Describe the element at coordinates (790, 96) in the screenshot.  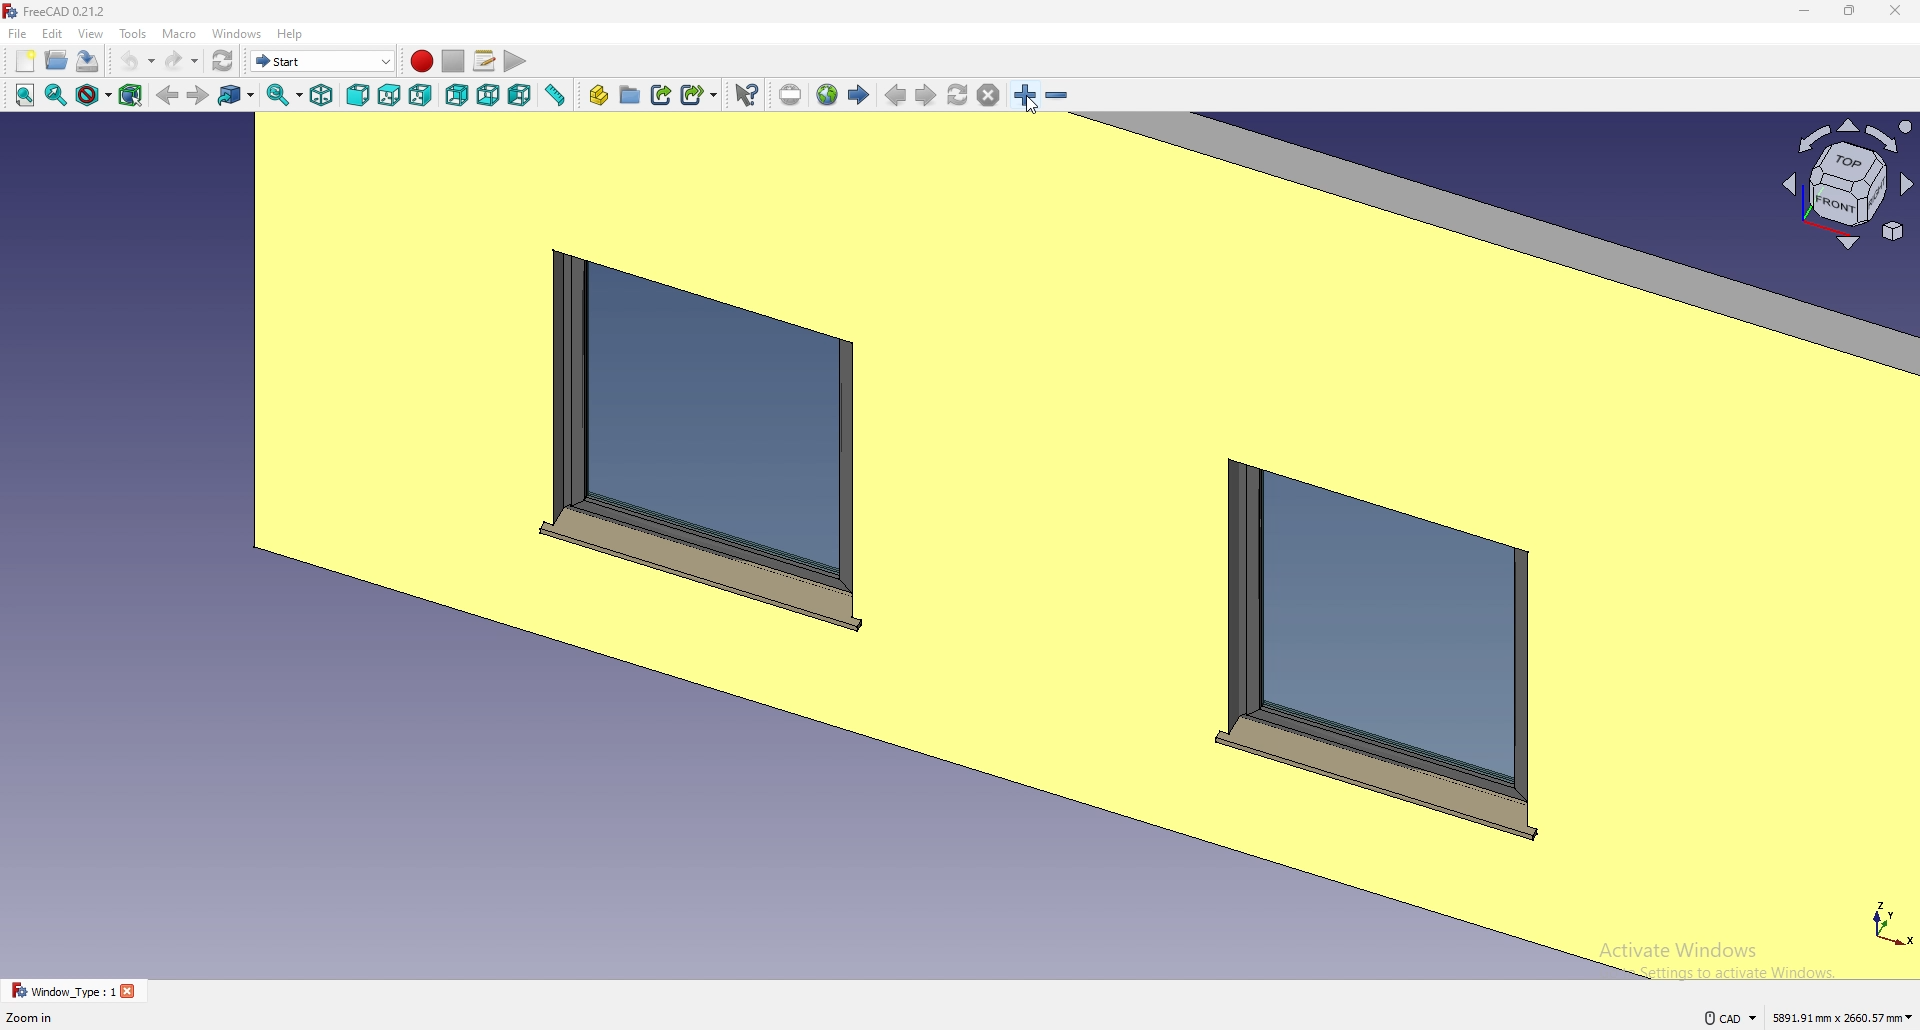
I see `set url` at that location.